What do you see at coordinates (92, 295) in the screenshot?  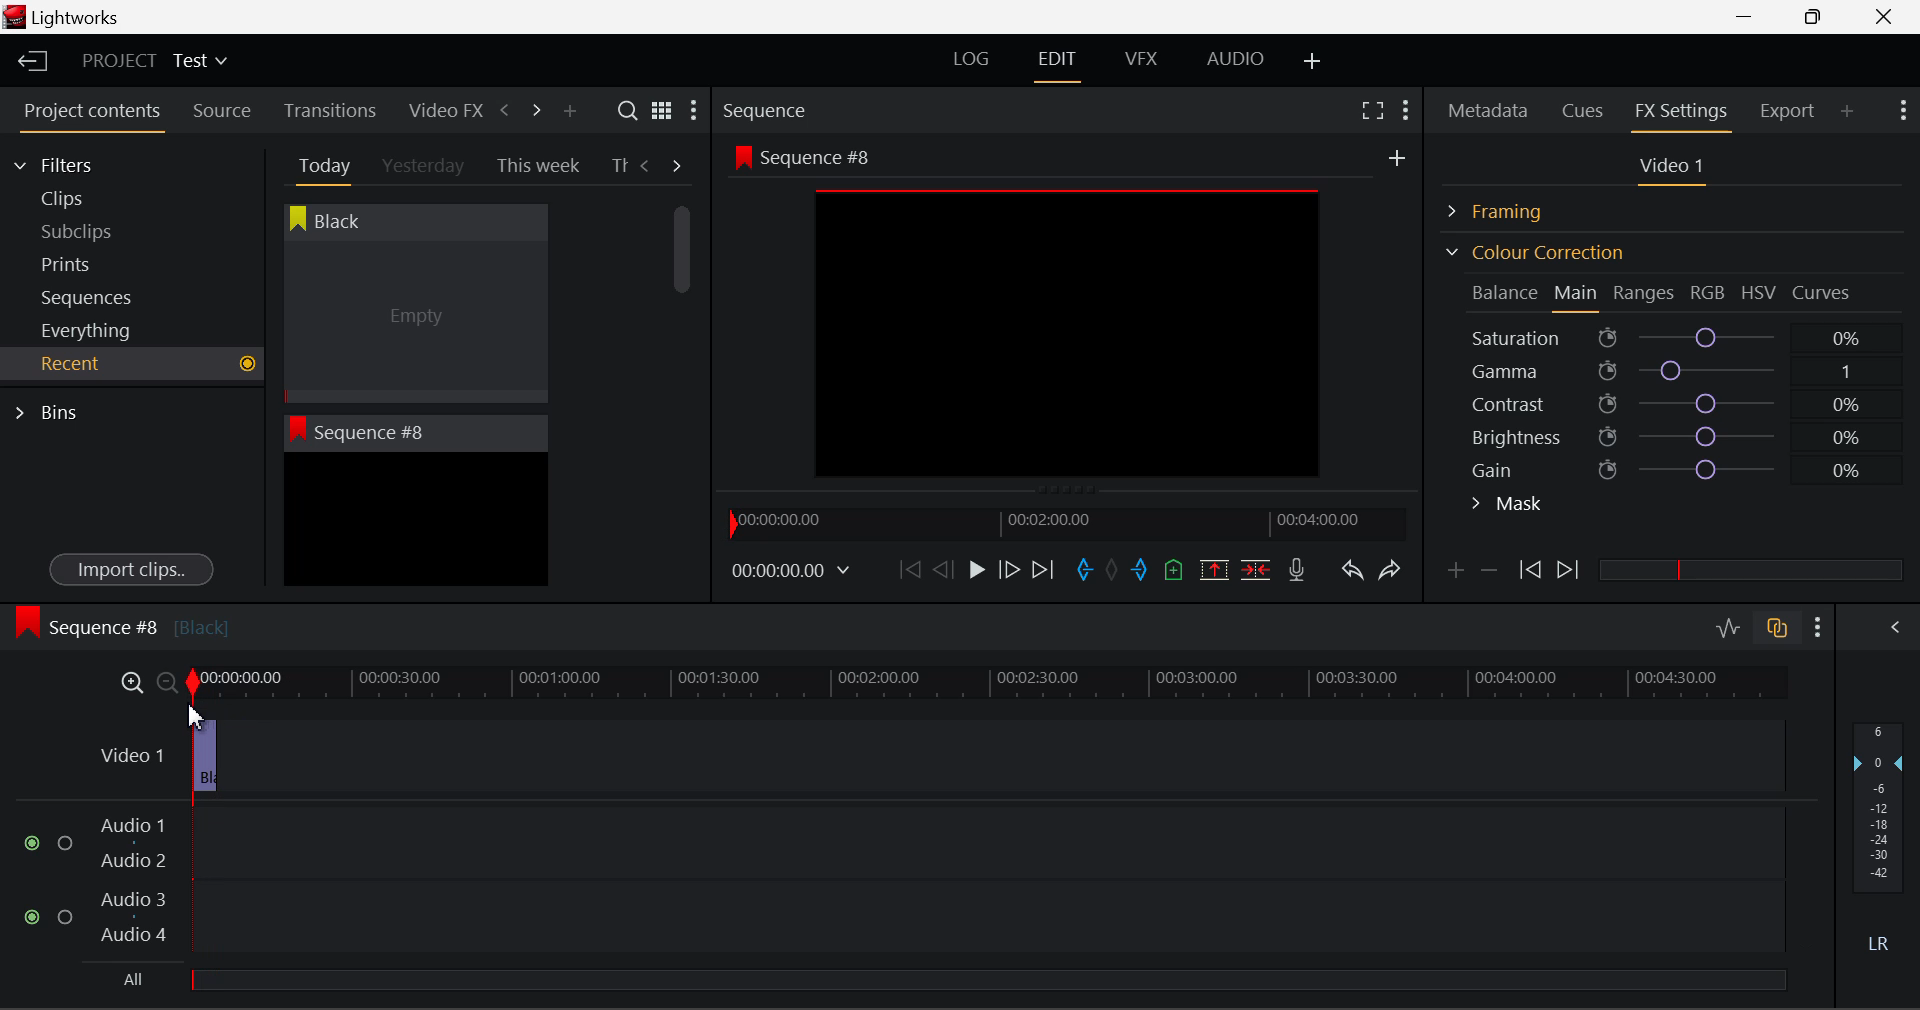 I see `Sequences` at bounding box center [92, 295].